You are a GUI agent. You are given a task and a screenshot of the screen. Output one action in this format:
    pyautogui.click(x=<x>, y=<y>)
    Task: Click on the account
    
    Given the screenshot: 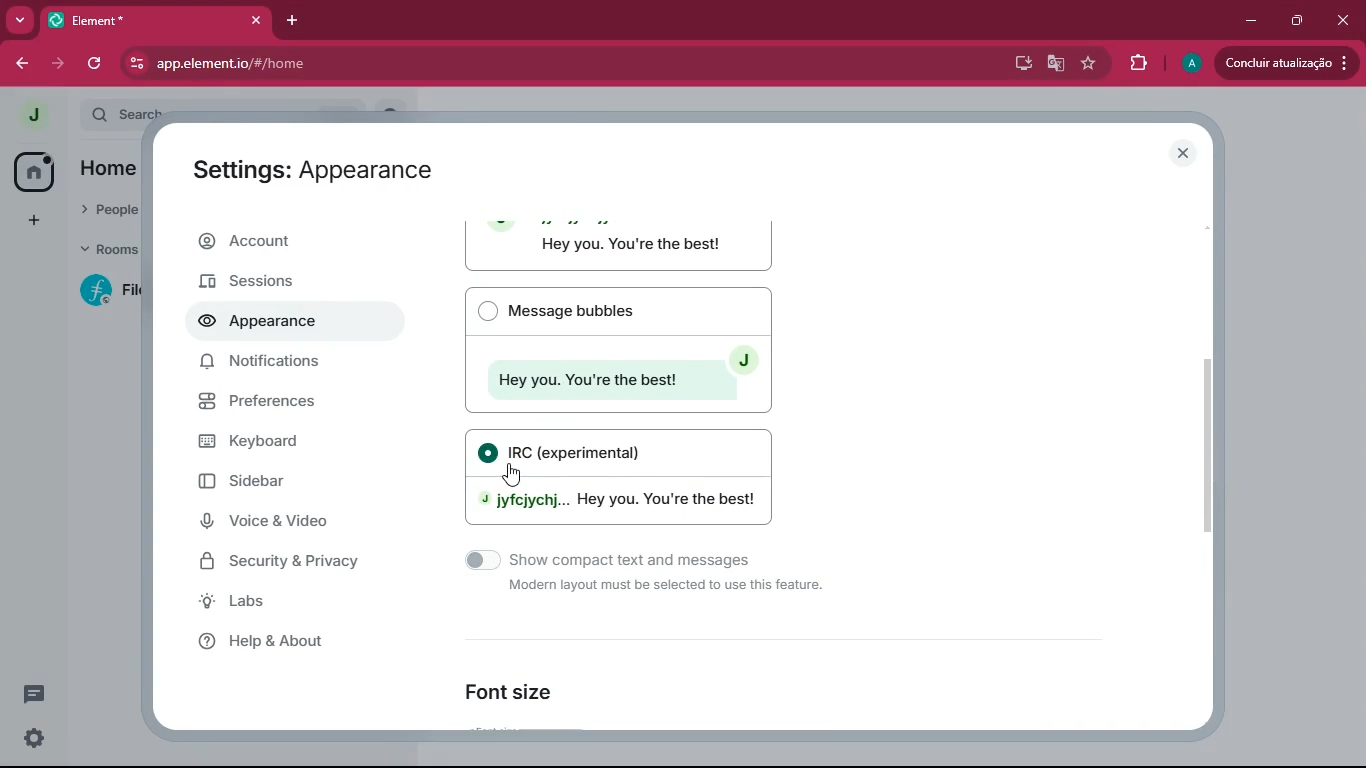 What is the action you would take?
    pyautogui.click(x=286, y=243)
    